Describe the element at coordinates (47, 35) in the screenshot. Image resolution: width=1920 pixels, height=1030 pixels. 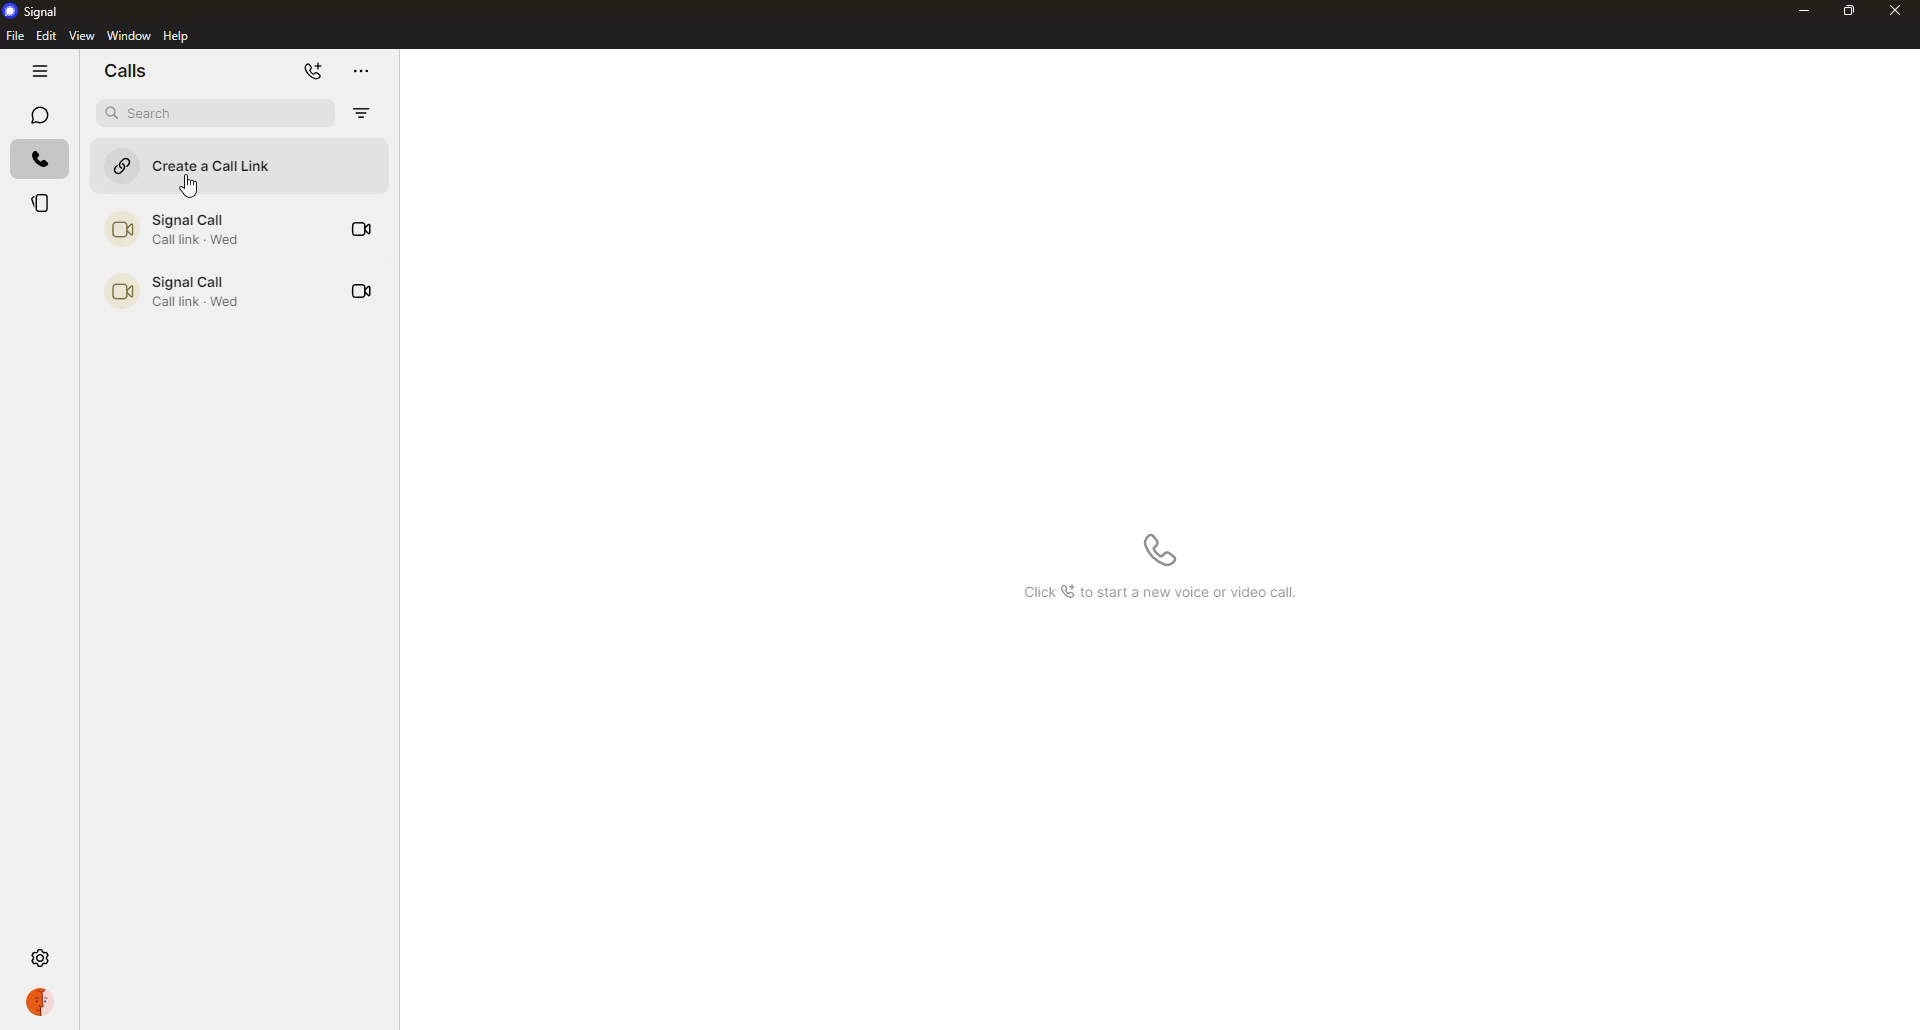
I see `edit` at that location.